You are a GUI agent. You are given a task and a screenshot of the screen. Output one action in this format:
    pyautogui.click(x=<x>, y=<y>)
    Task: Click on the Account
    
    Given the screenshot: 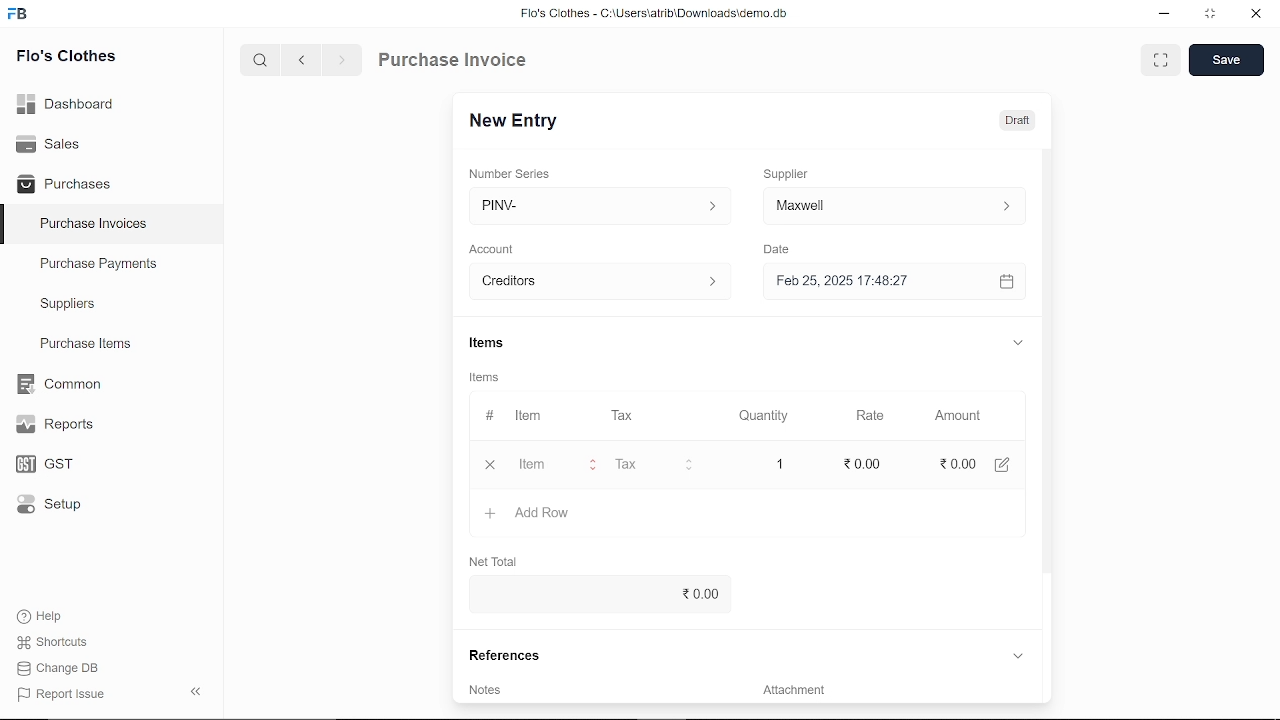 What is the action you would take?
    pyautogui.click(x=498, y=247)
    